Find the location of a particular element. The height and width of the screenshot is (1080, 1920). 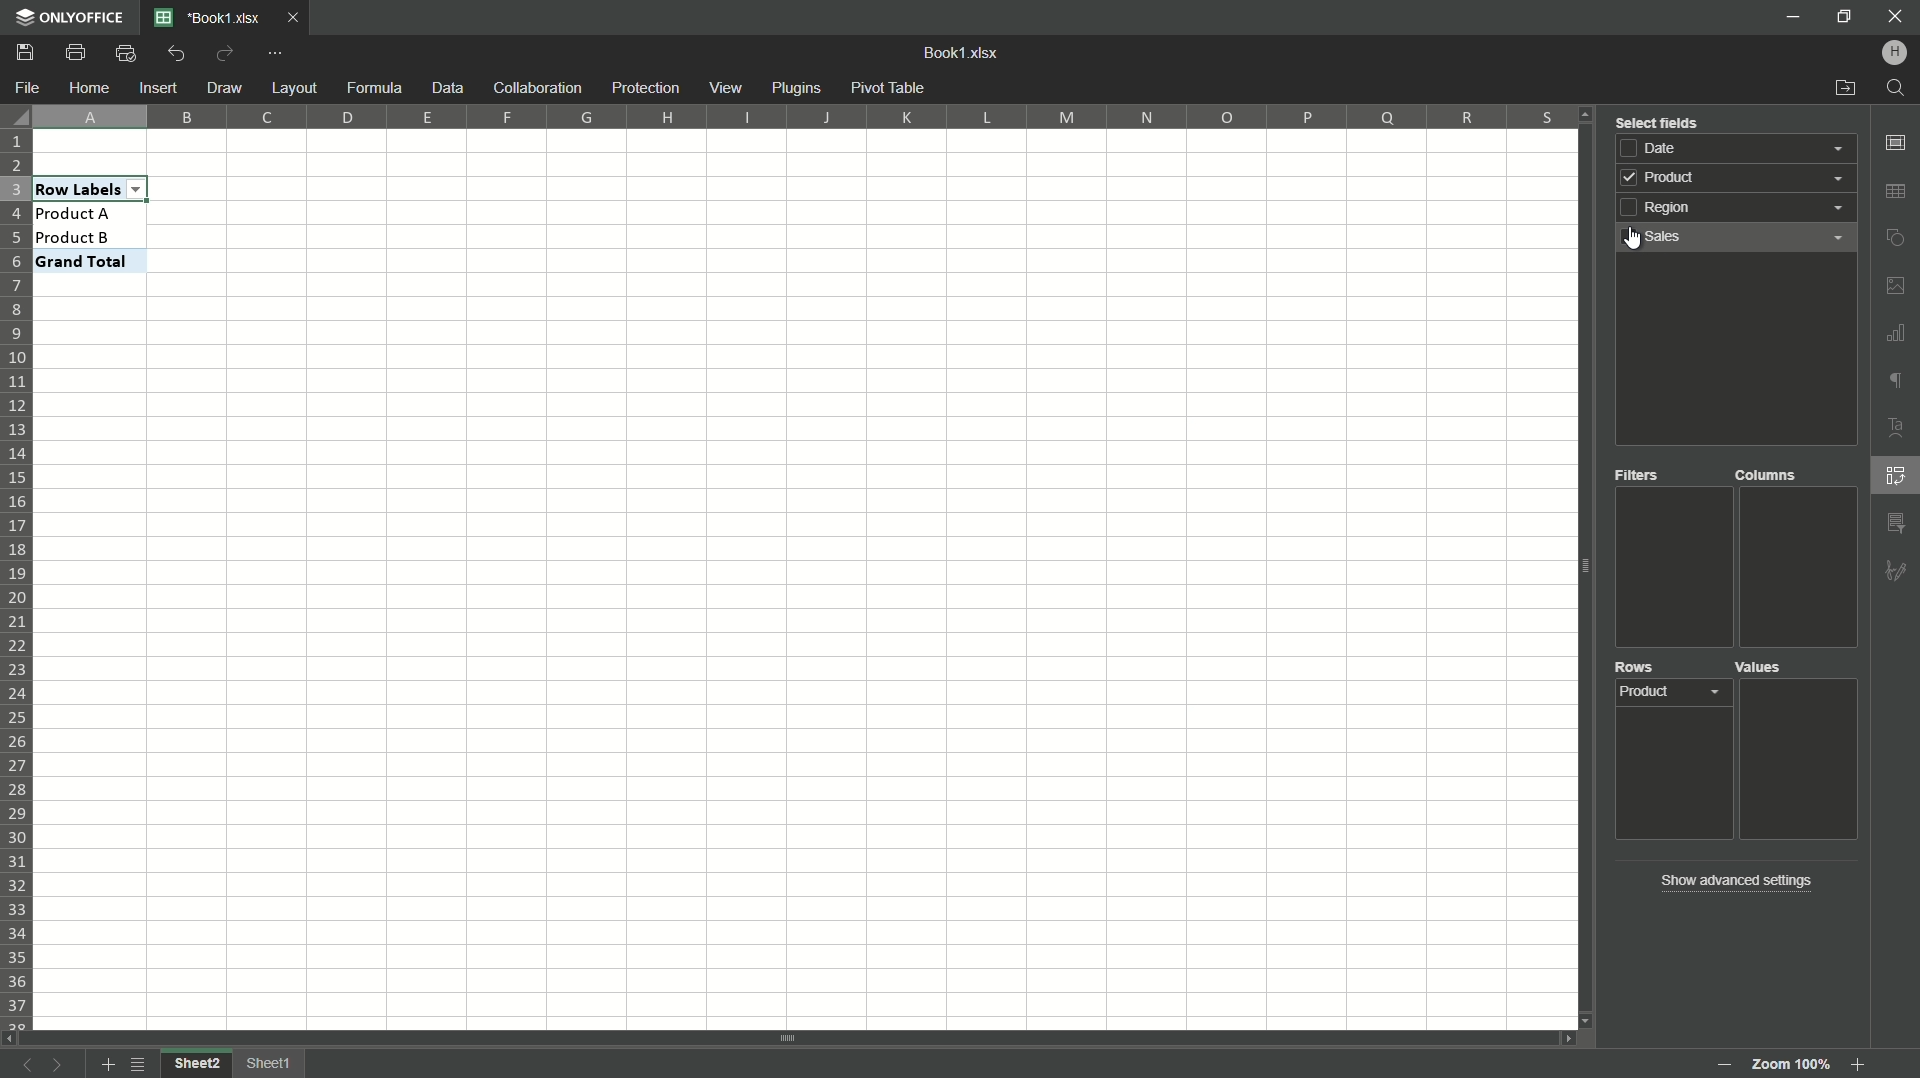

rows is located at coordinates (1637, 670).